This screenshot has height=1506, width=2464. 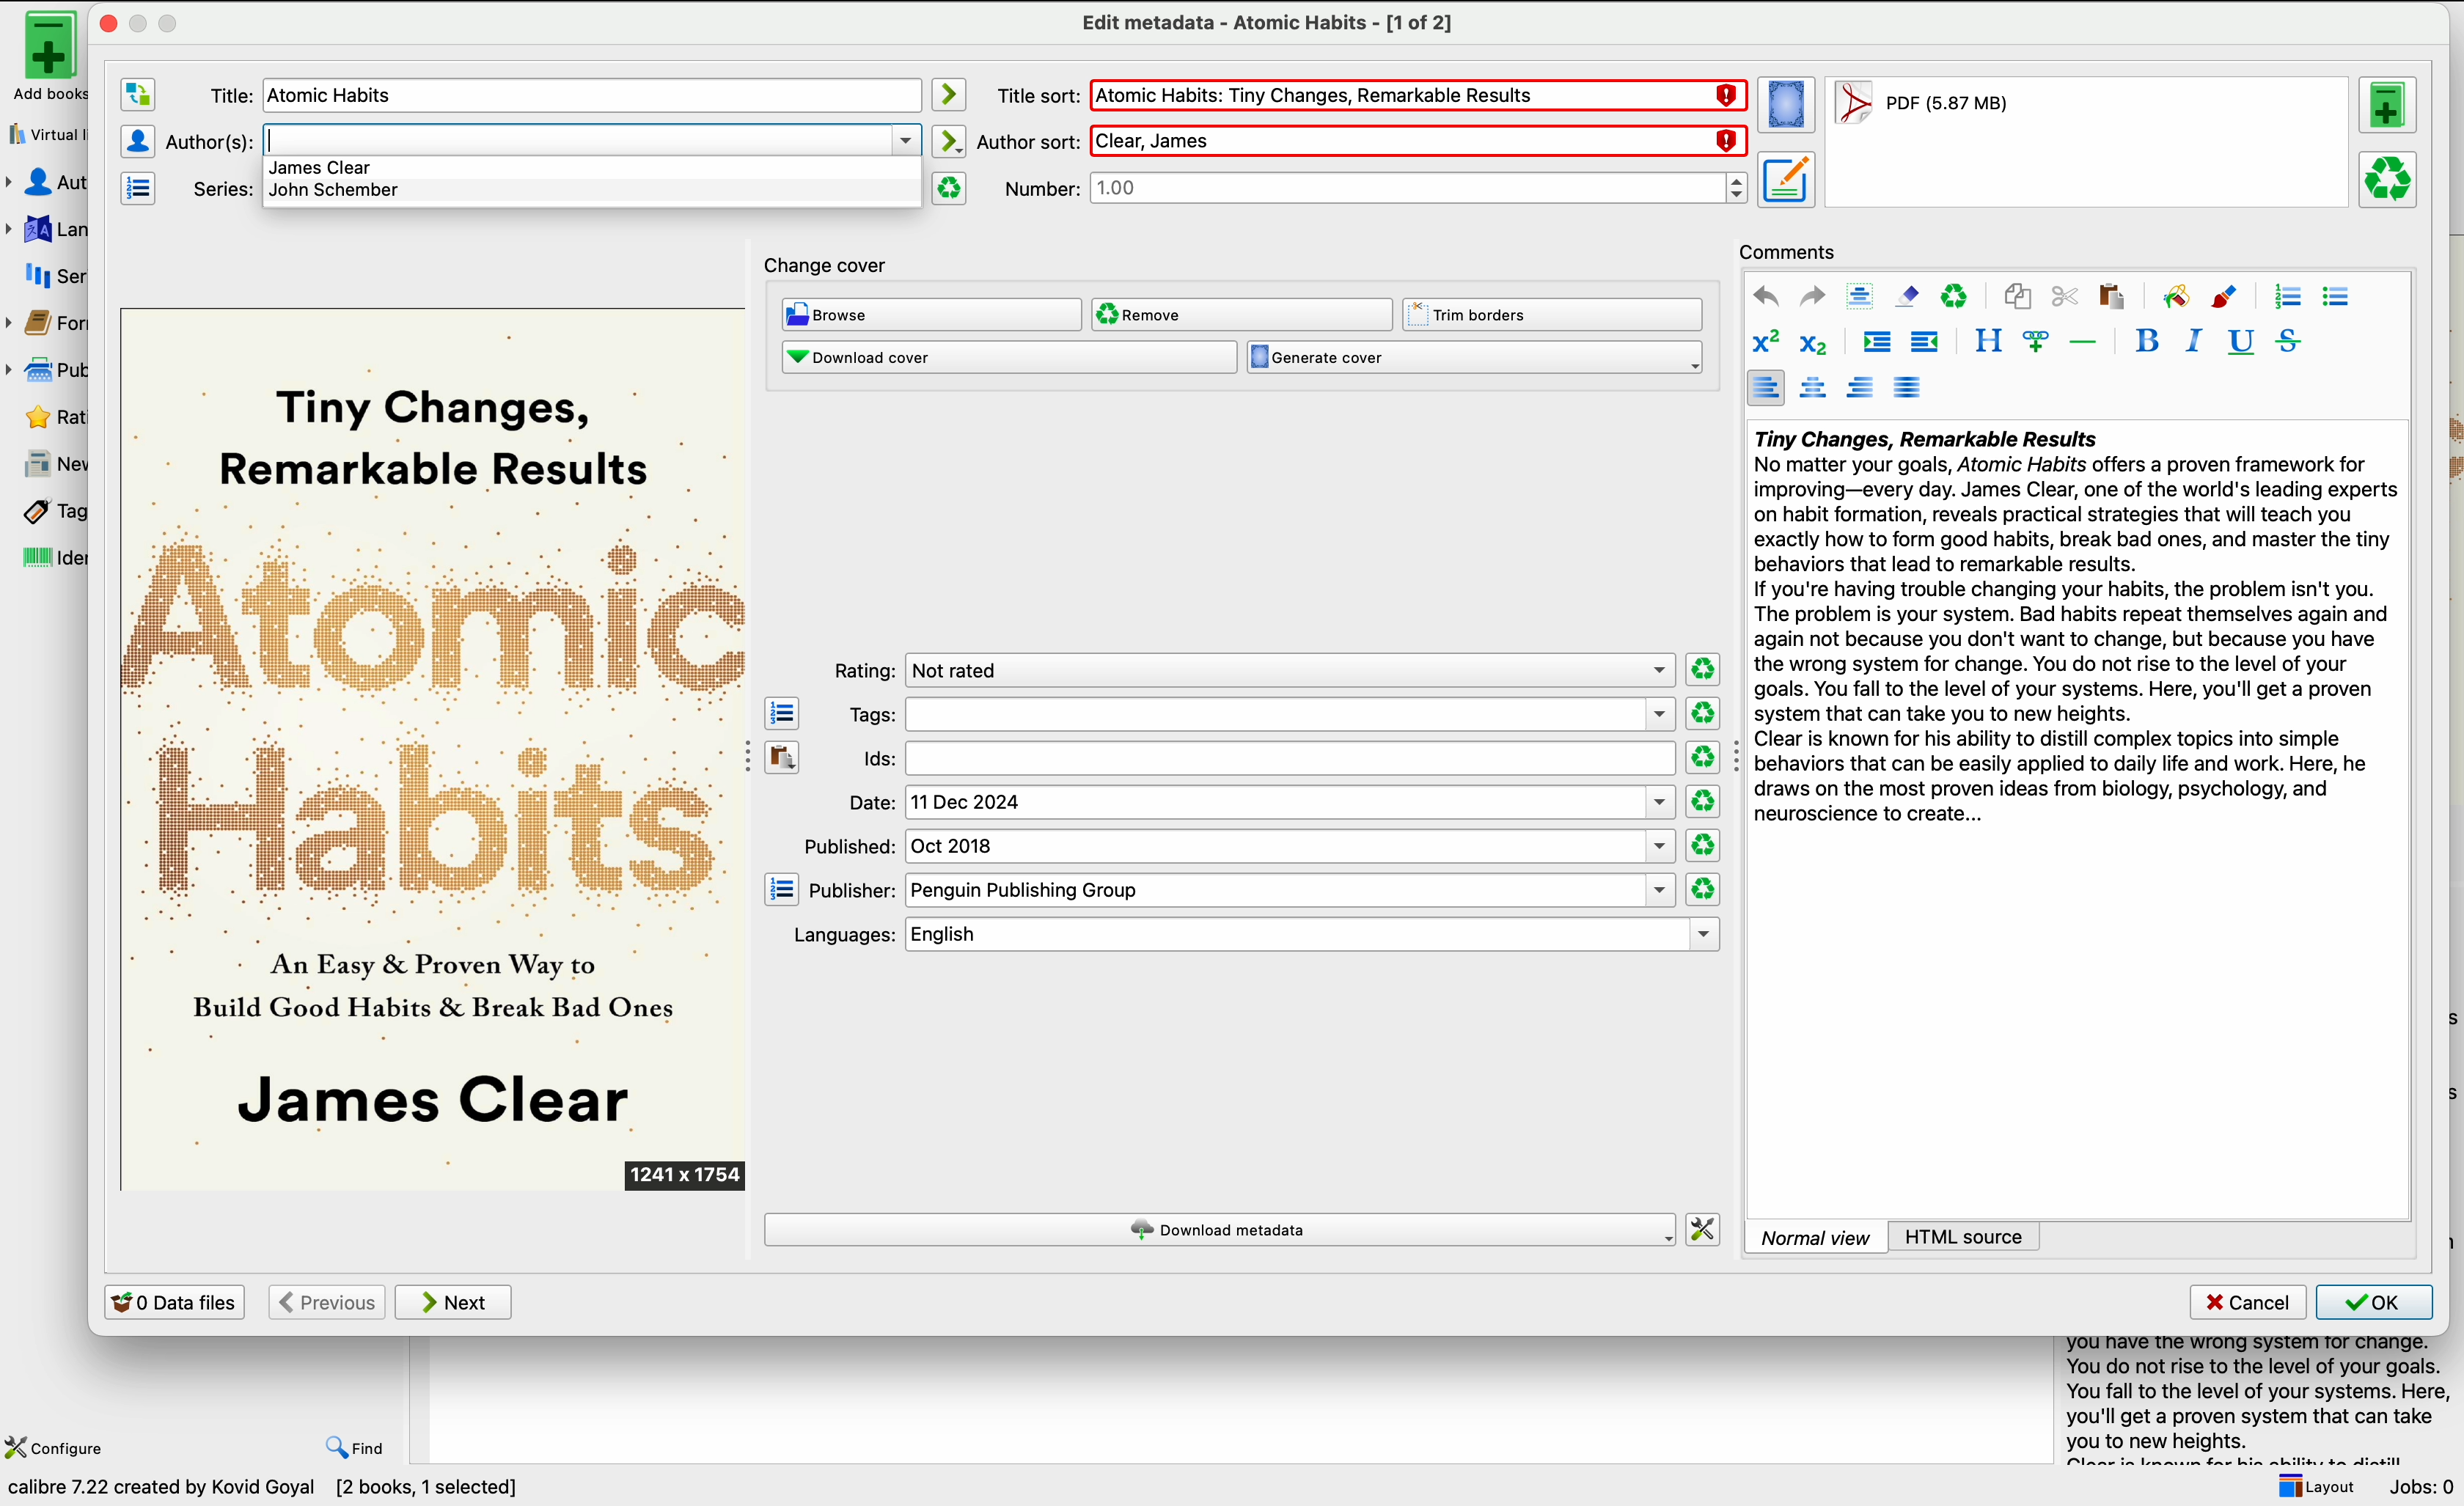 What do you see at coordinates (106, 23) in the screenshot?
I see `close` at bounding box center [106, 23].